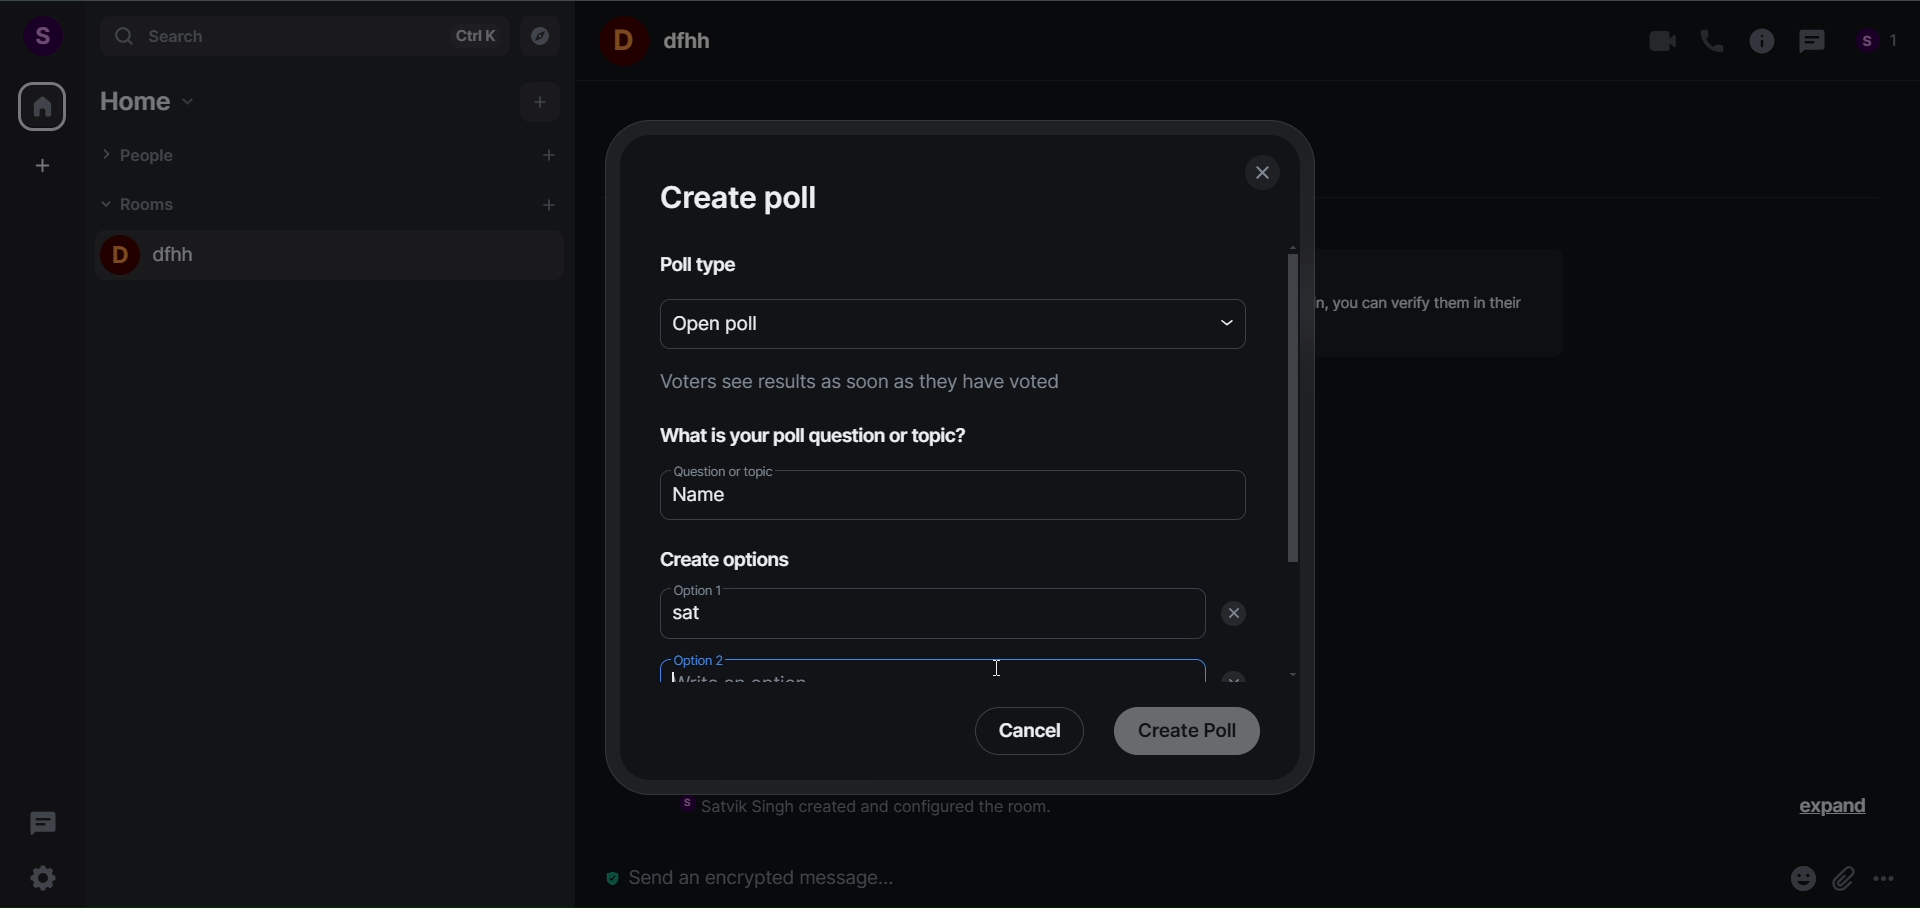 The image size is (1920, 908). I want to click on room info, so click(1755, 42).